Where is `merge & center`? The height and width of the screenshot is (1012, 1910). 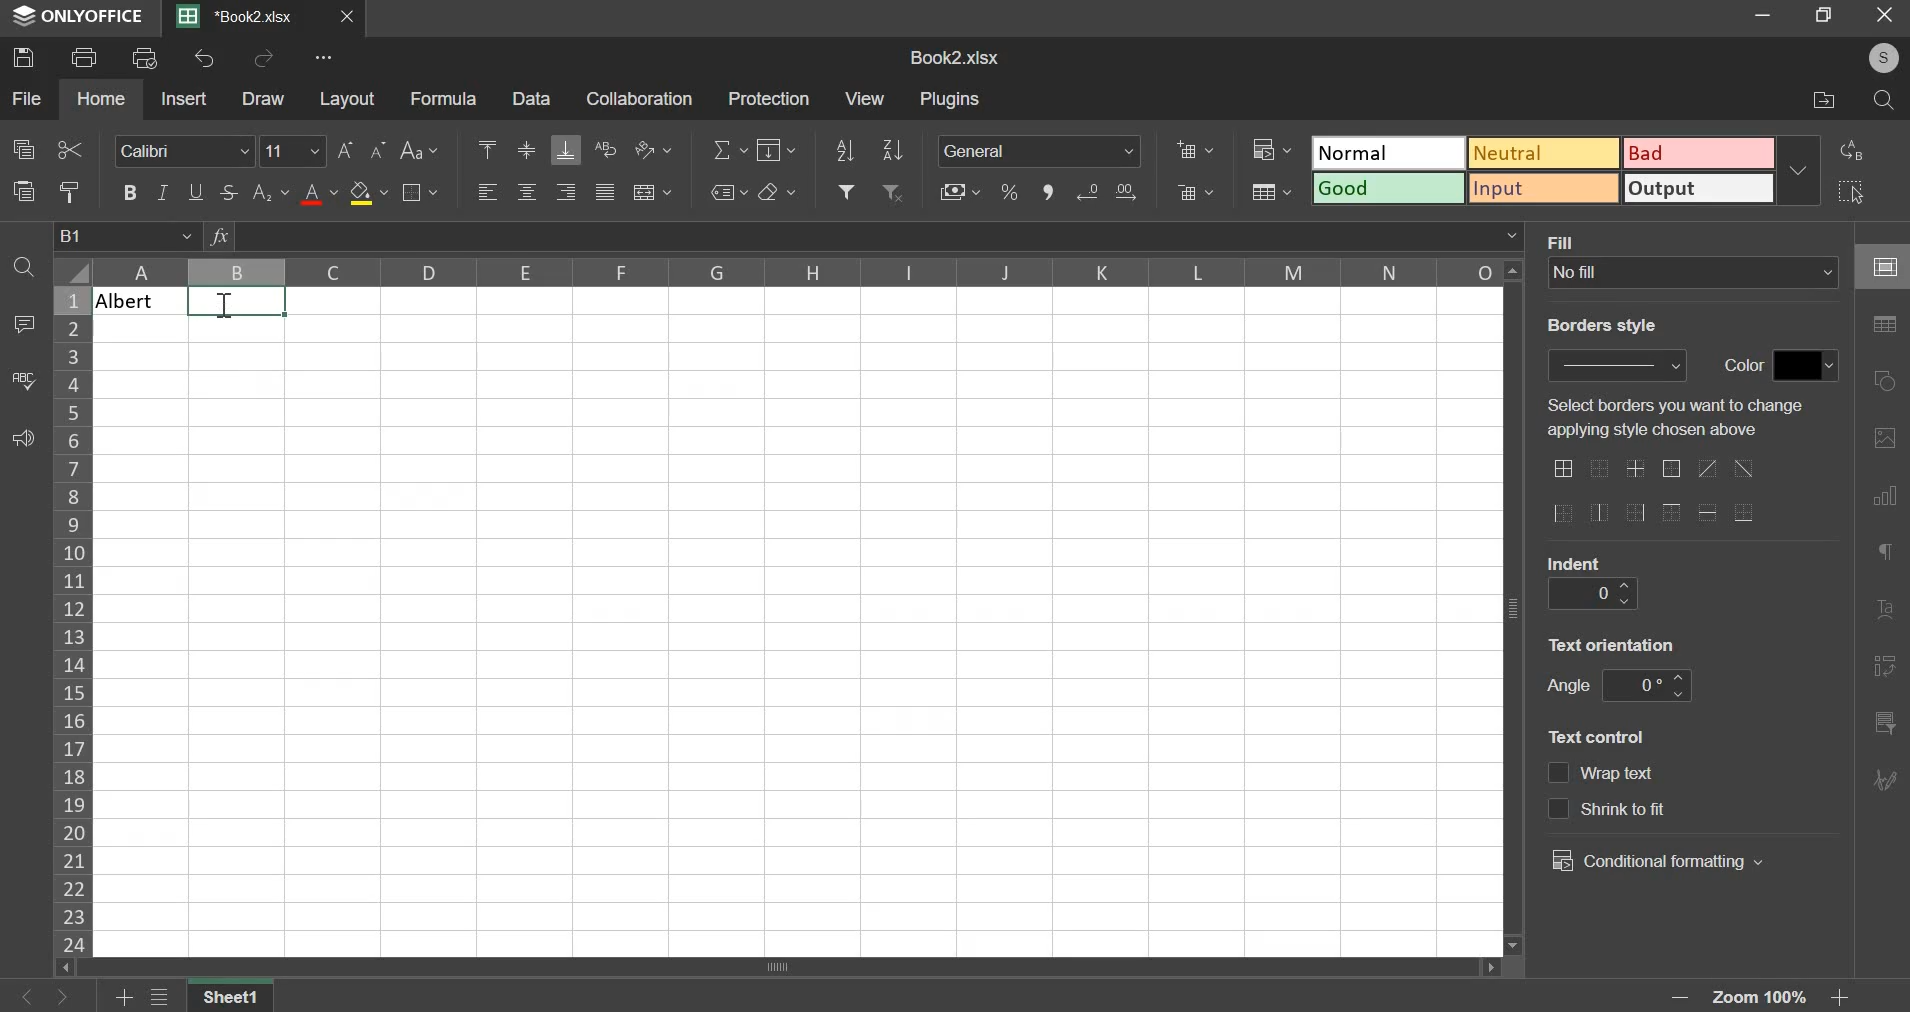
merge & center is located at coordinates (651, 192).